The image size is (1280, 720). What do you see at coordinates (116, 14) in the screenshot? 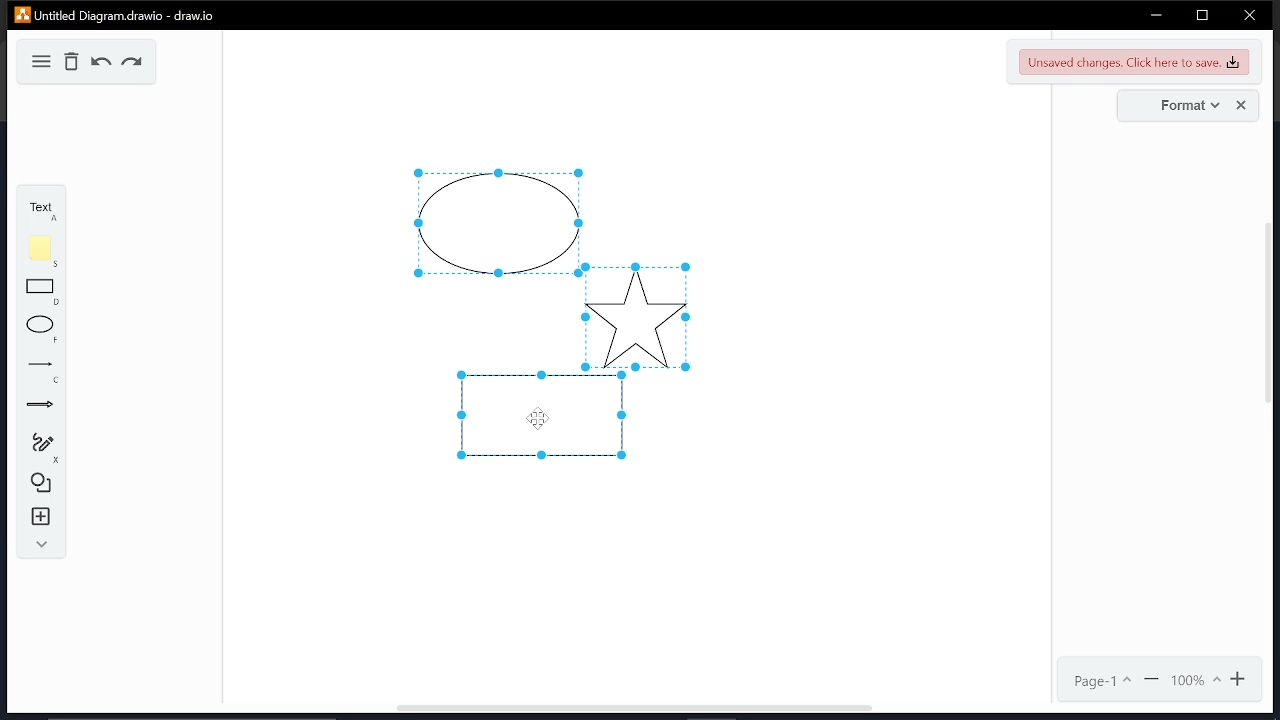
I see `Untitled Diagram.draw.io` at bounding box center [116, 14].